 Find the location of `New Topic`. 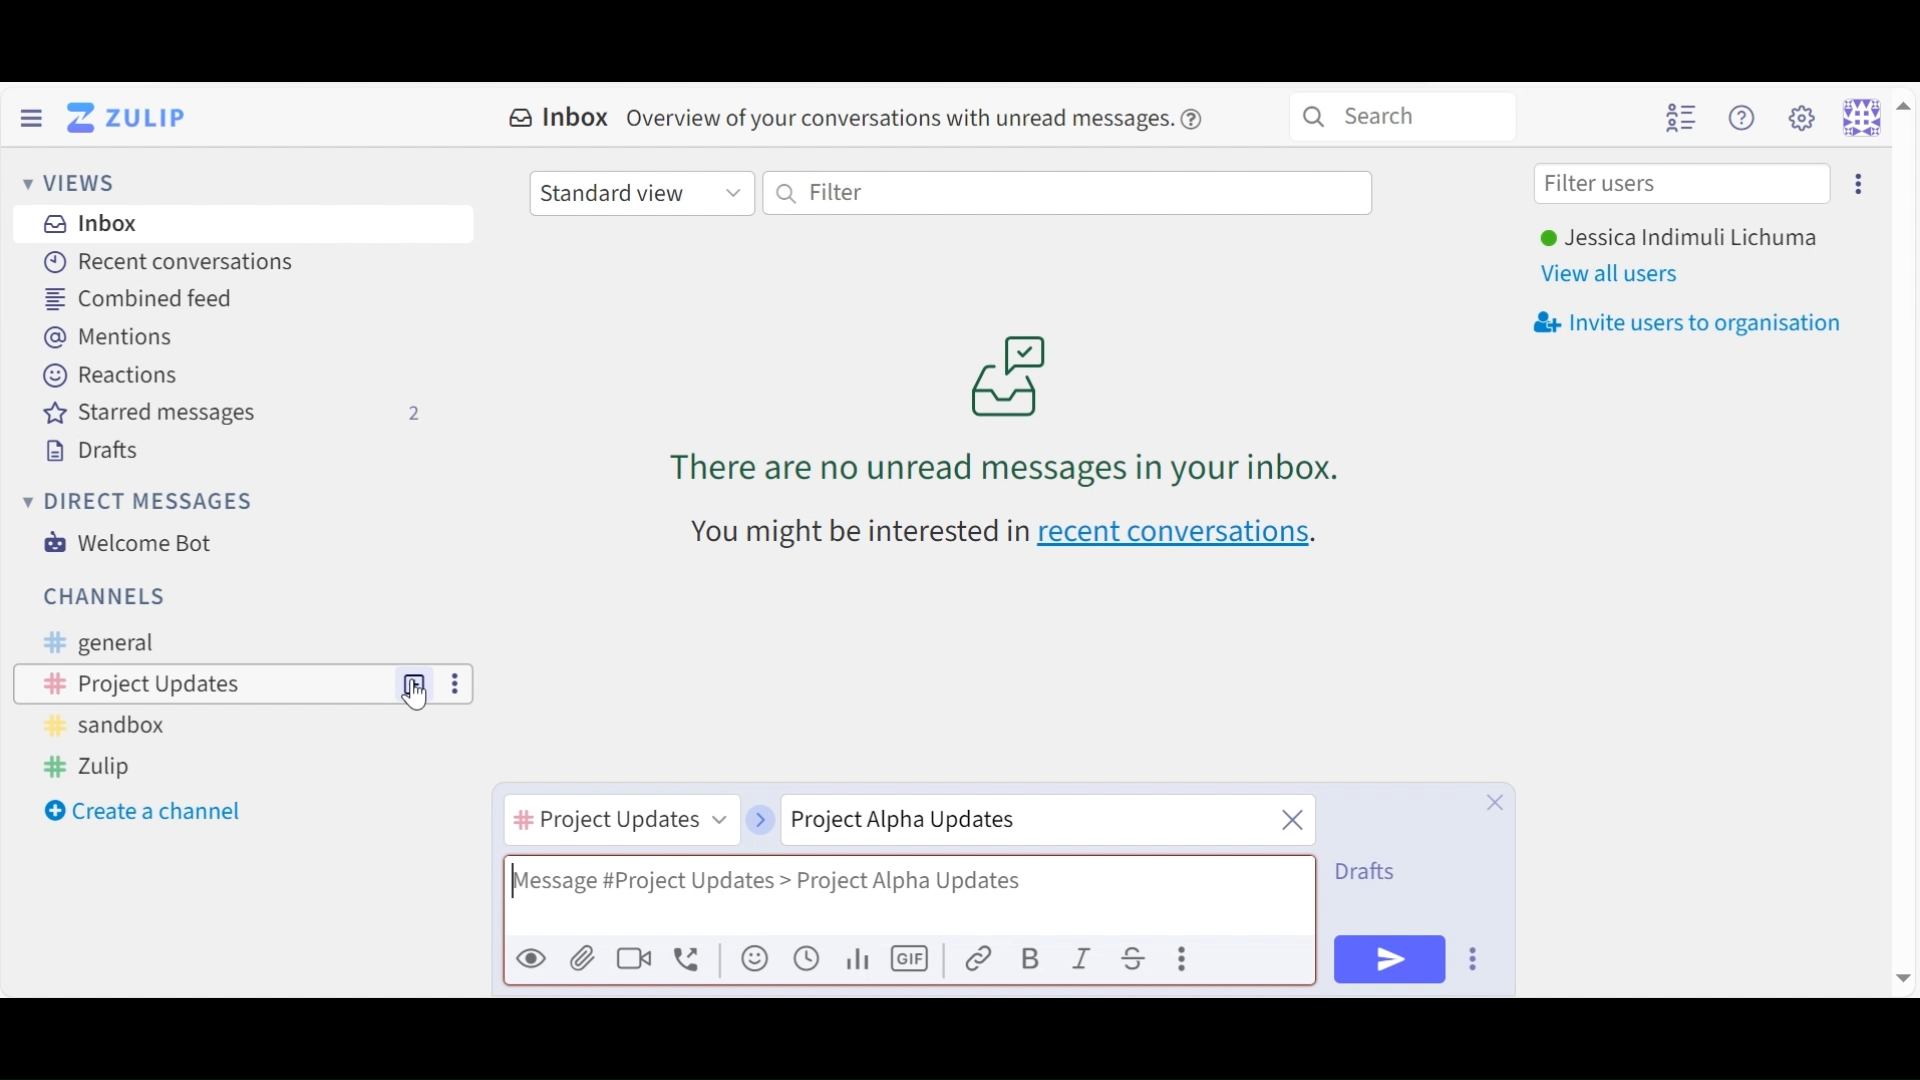

New Topic is located at coordinates (416, 683).